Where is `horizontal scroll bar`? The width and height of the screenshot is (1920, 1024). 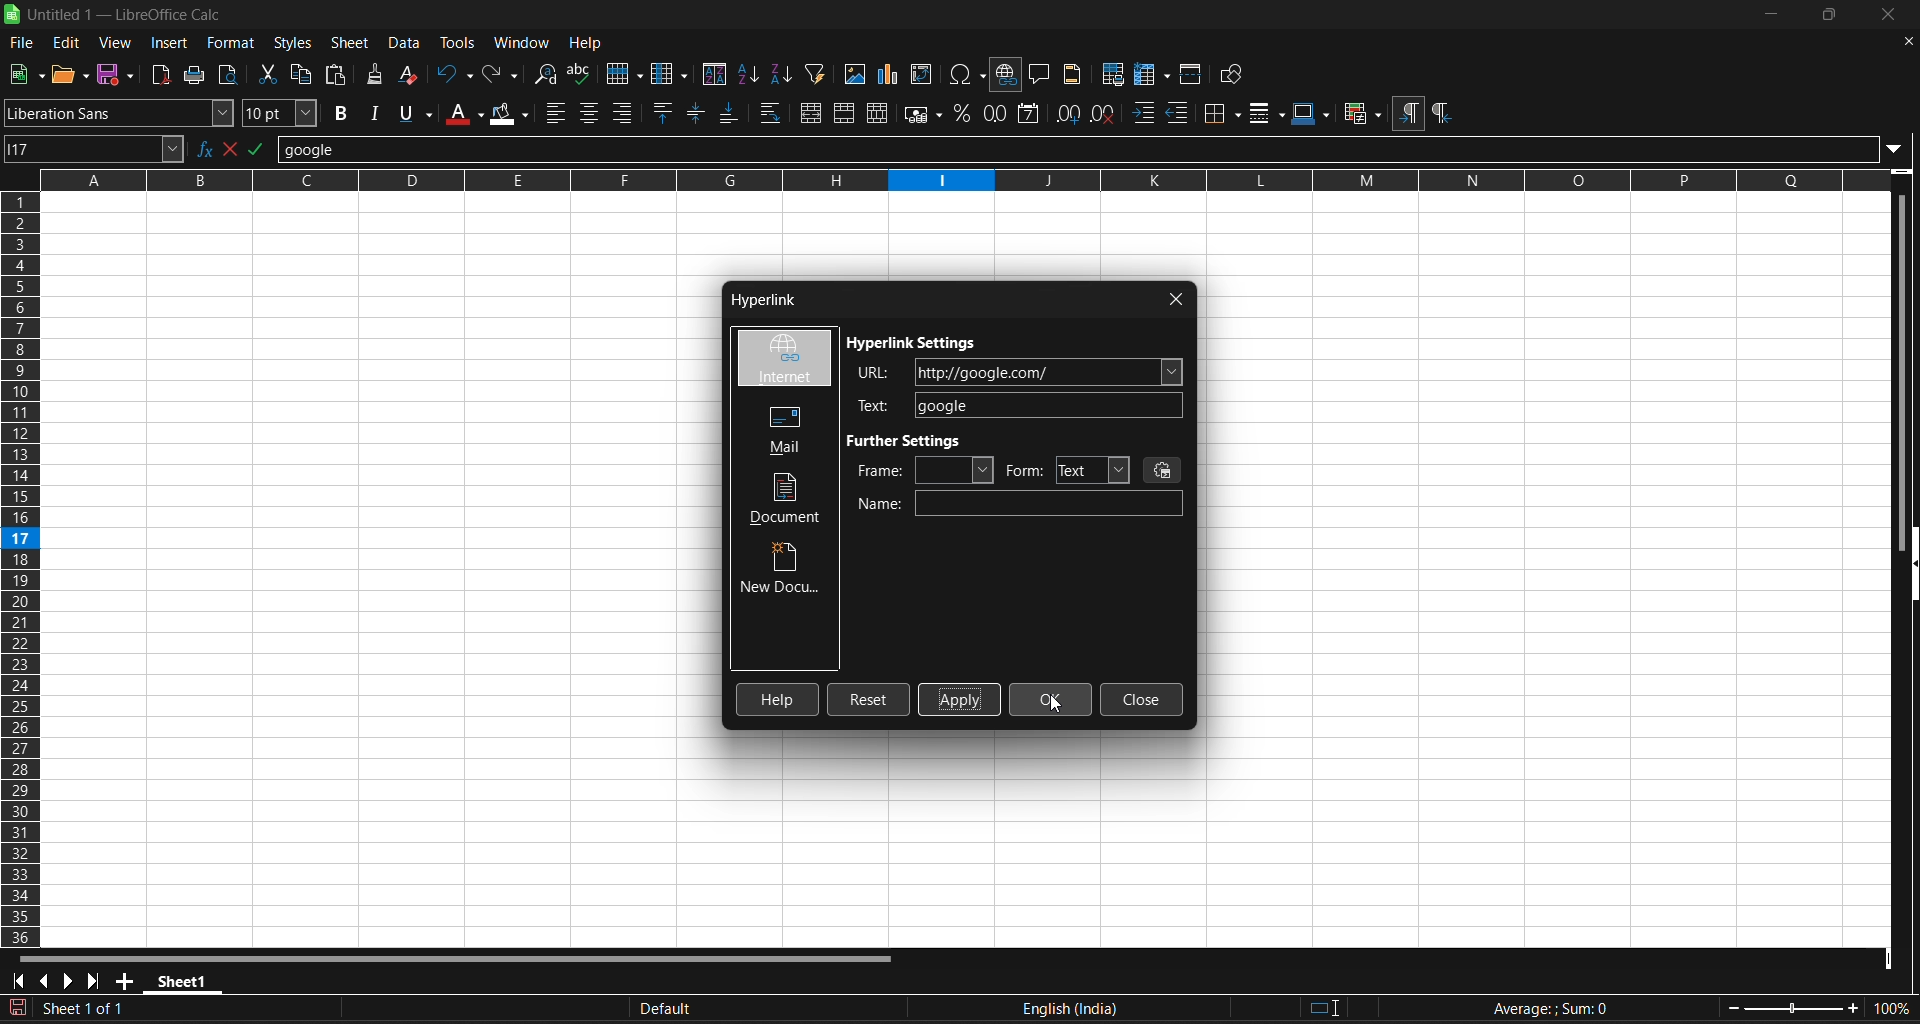 horizontal scroll bar is located at coordinates (470, 957).